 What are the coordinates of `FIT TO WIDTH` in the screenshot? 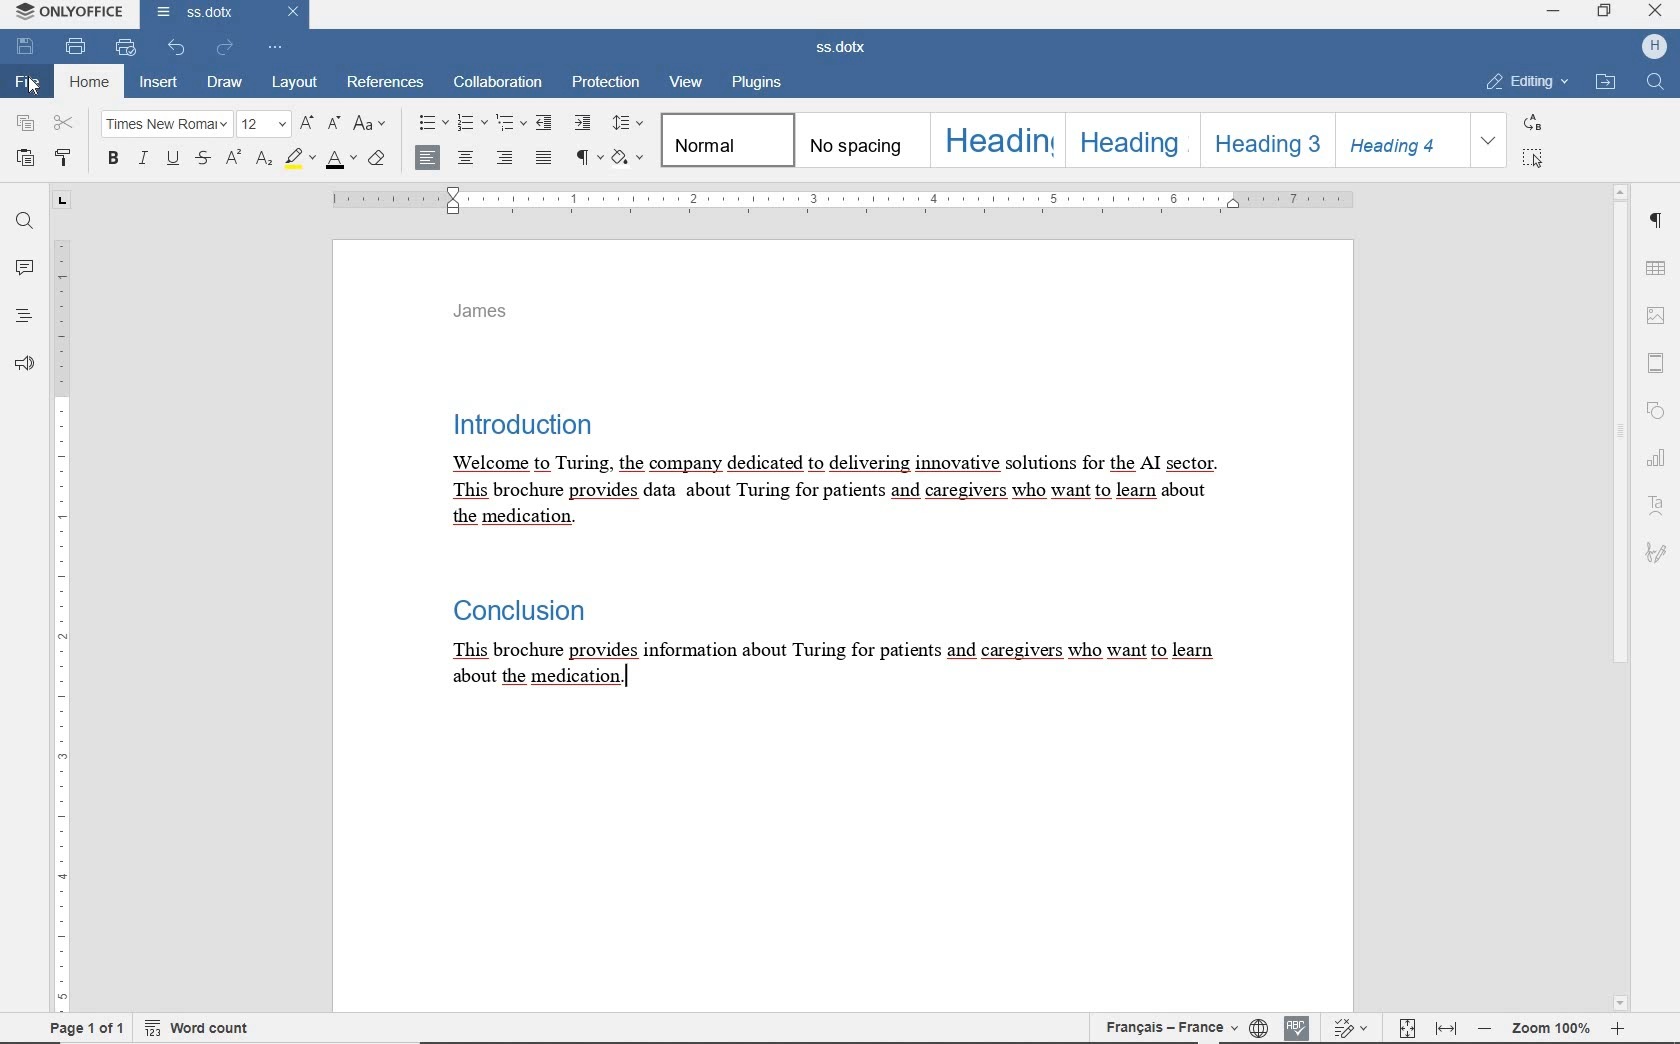 It's located at (1446, 1028).